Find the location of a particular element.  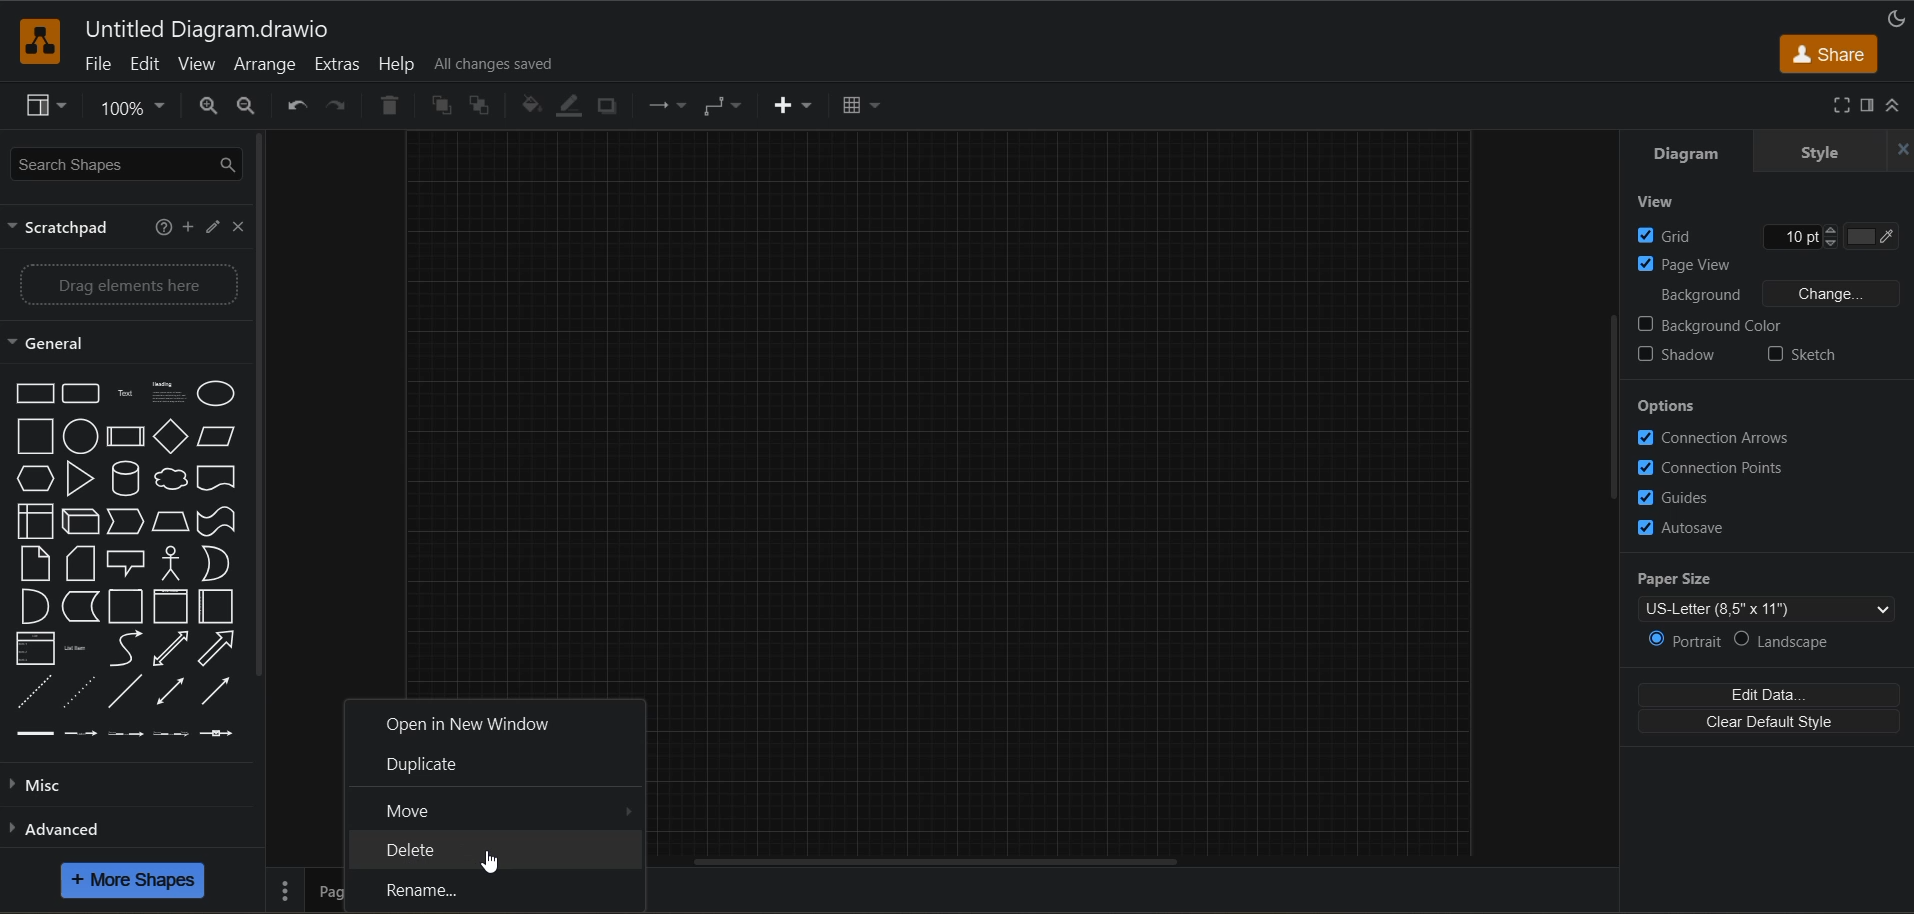

delete is located at coordinates (424, 848).